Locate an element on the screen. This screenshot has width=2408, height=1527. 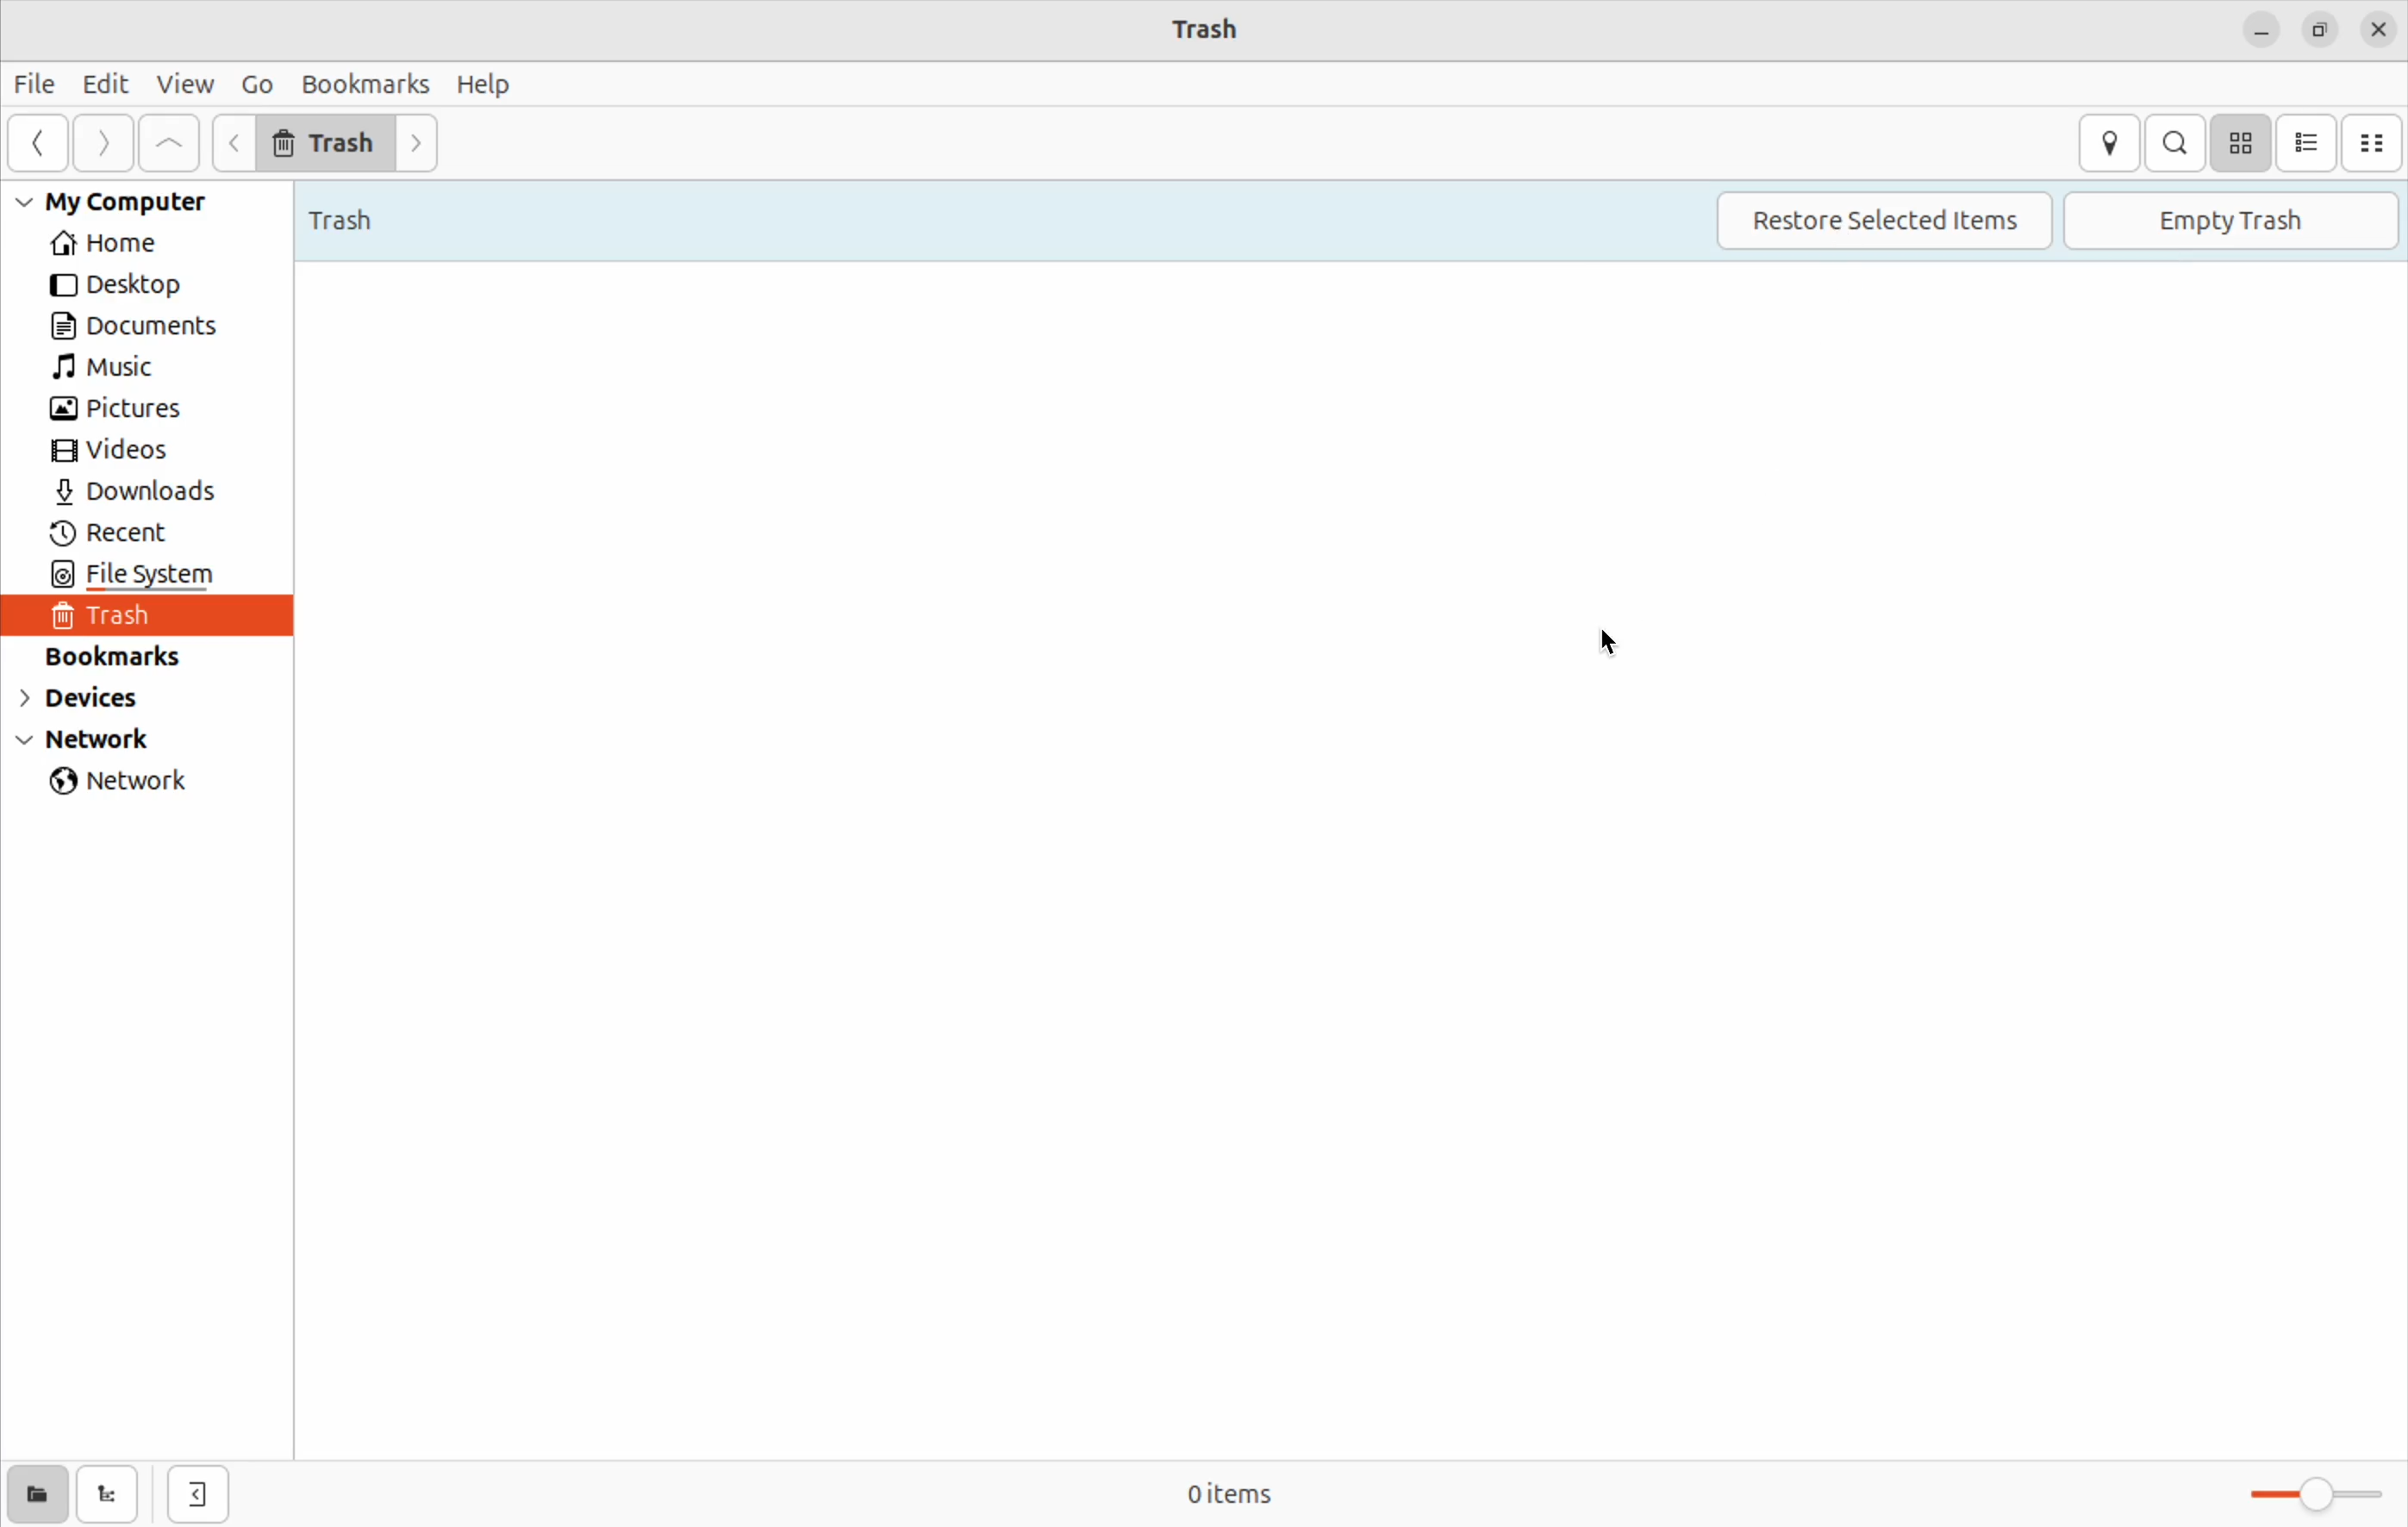
compact view is located at coordinates (2375, 143).